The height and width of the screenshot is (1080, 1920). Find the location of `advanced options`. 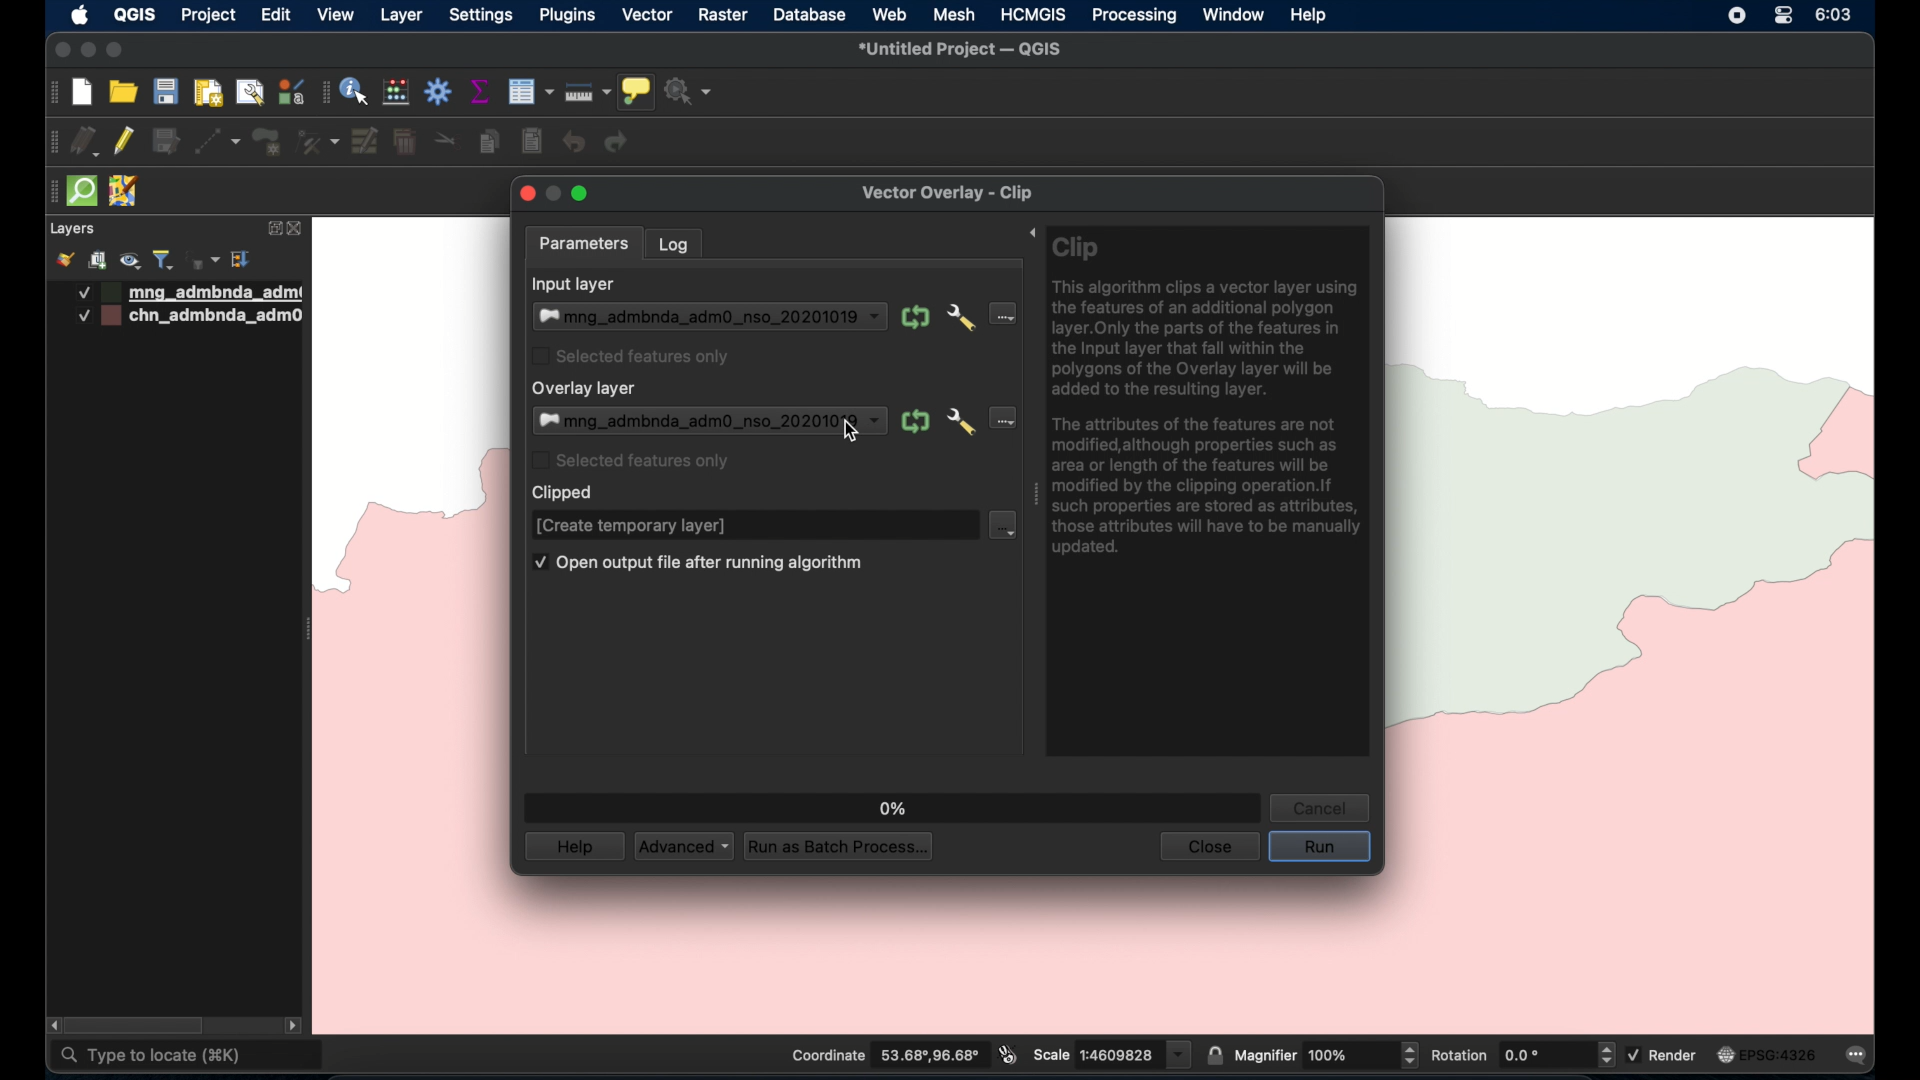

advanced options is located at coordinates (960, 318).